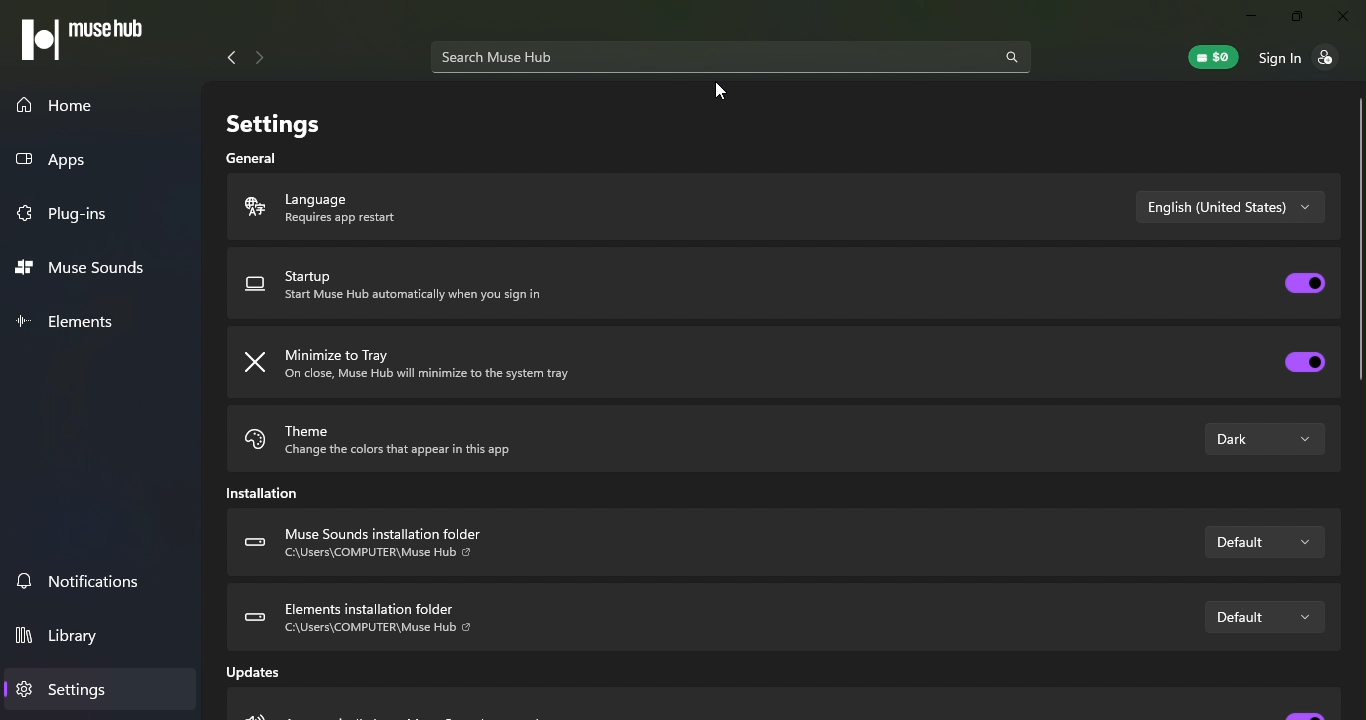  I want to click on Installation, so click(269, 497).